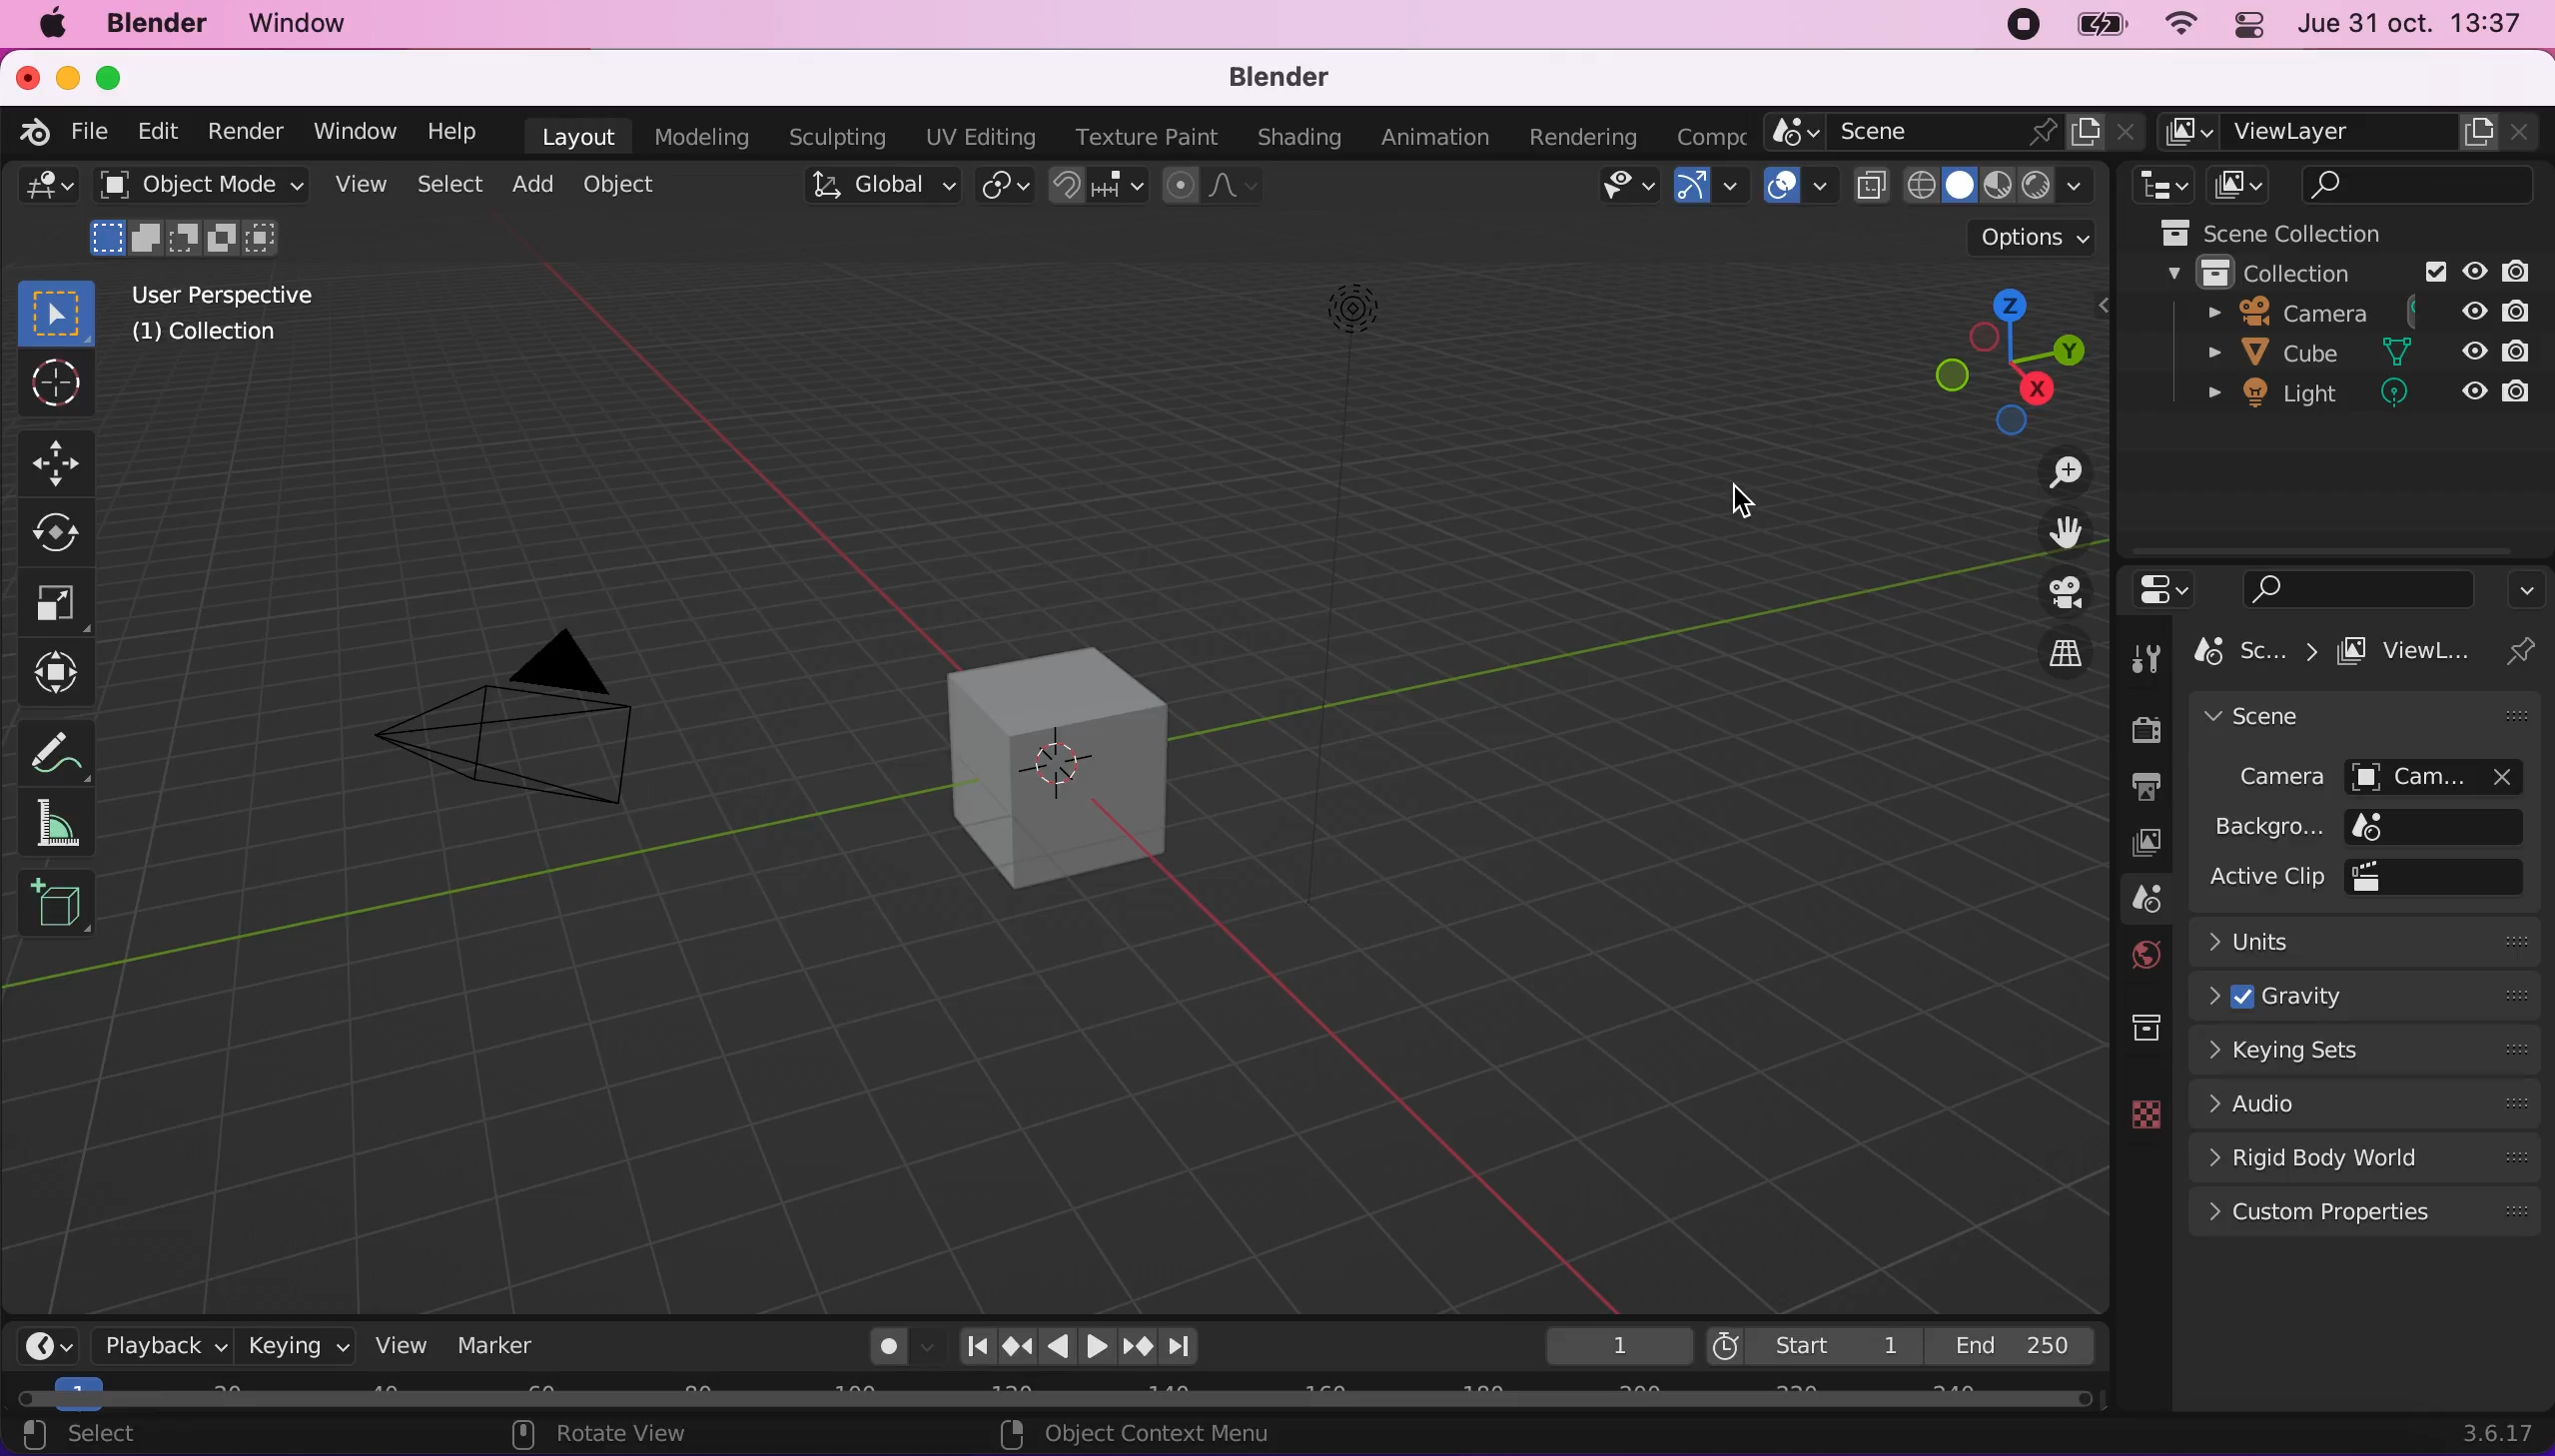 Image resolution: width=2555 pixels, height=1456 pixels. I want to click on horizontal slider, so click(1057, 1400).